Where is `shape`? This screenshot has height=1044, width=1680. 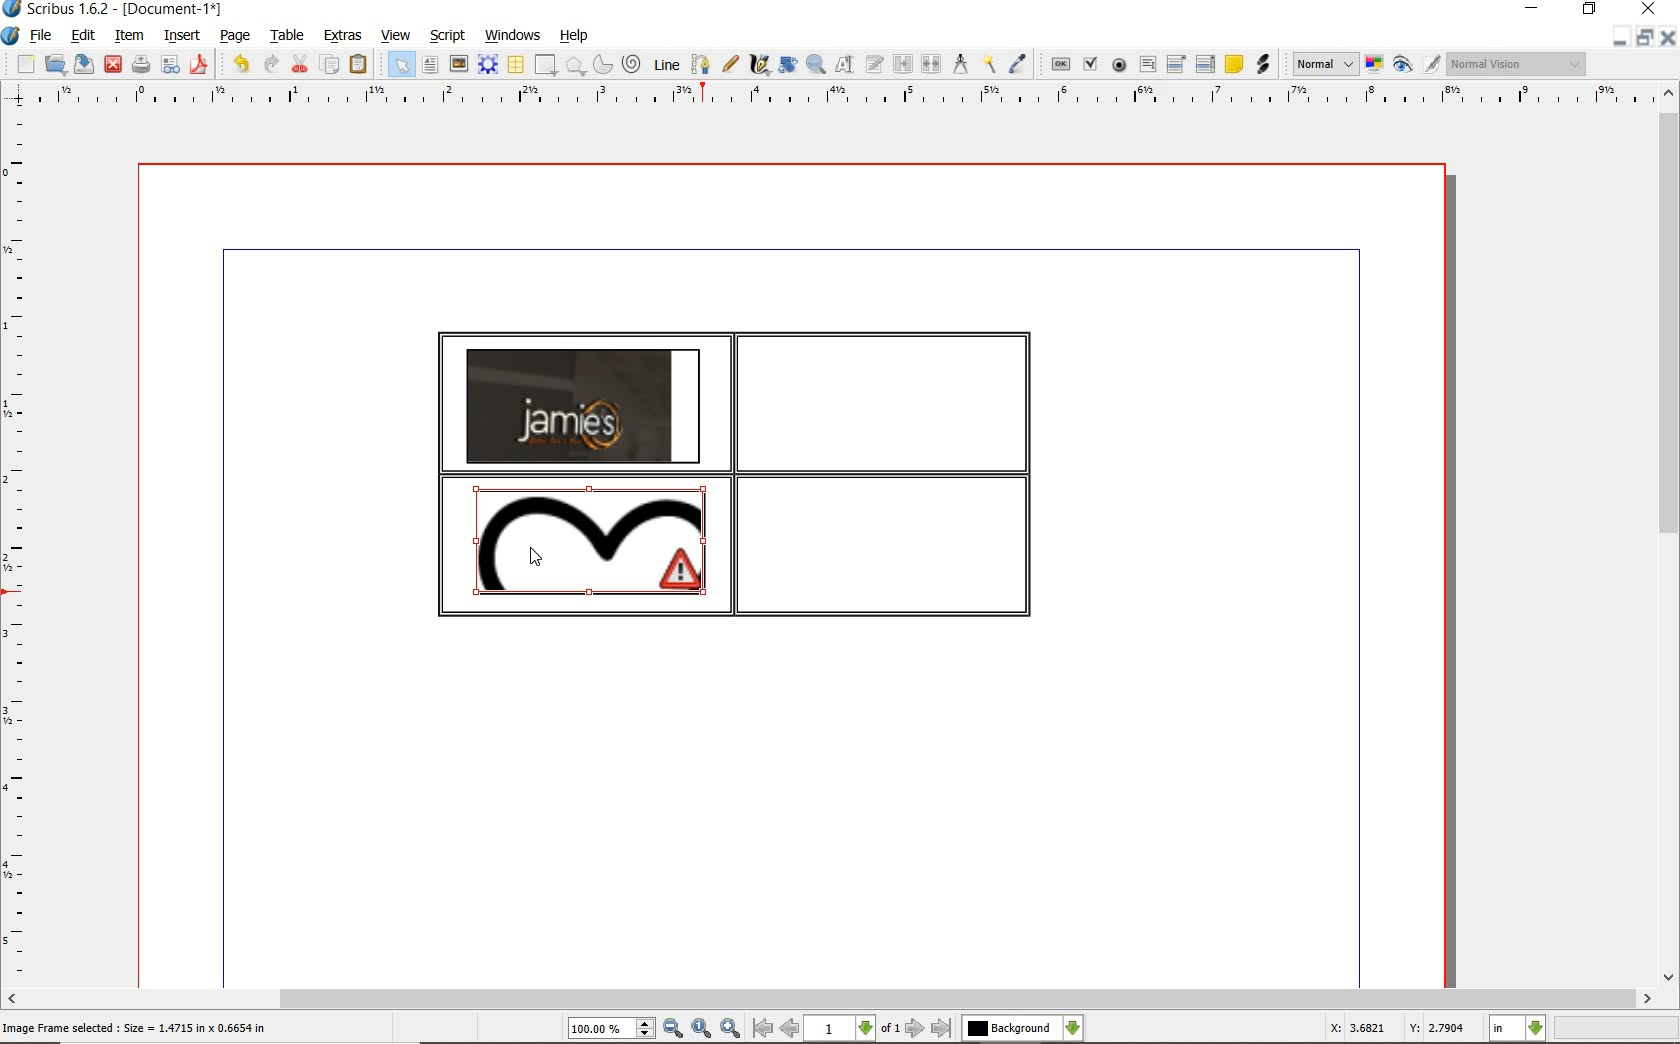
shape is located at coordinates (544, 66).